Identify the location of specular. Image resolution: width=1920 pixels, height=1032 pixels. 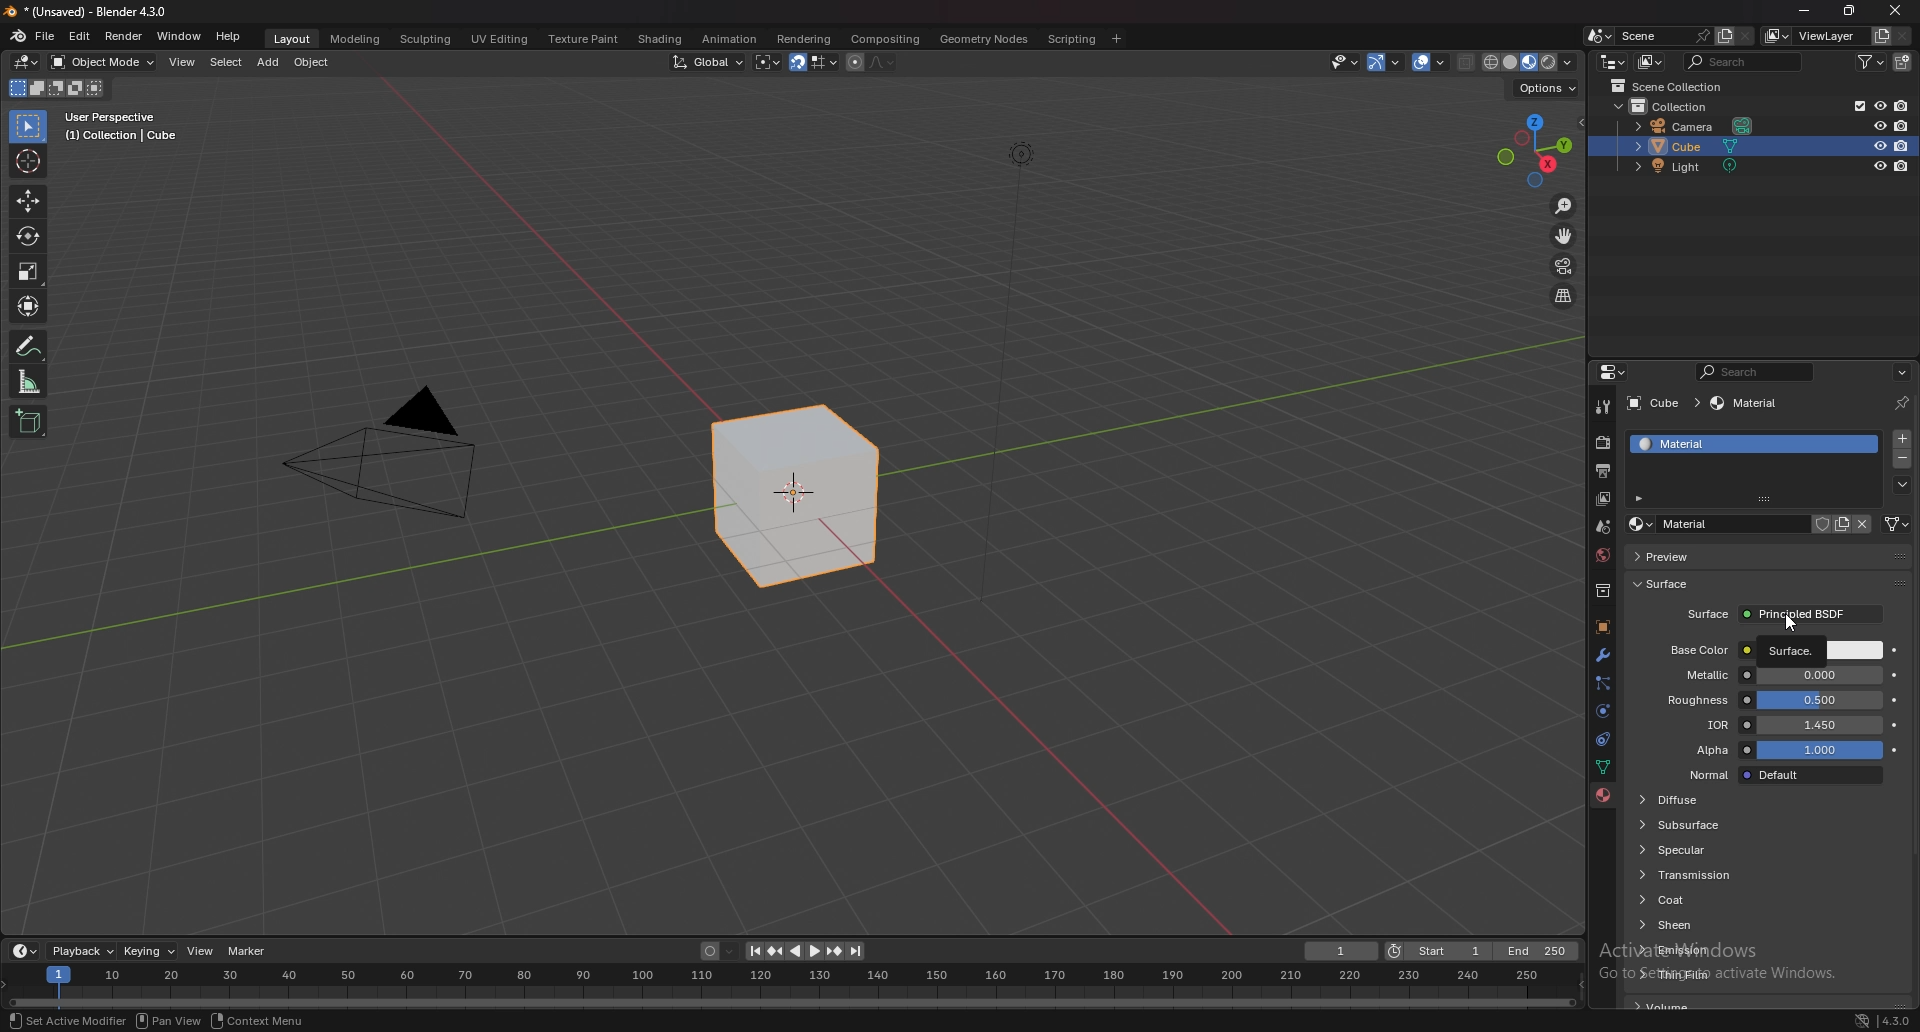
(1699, 849).